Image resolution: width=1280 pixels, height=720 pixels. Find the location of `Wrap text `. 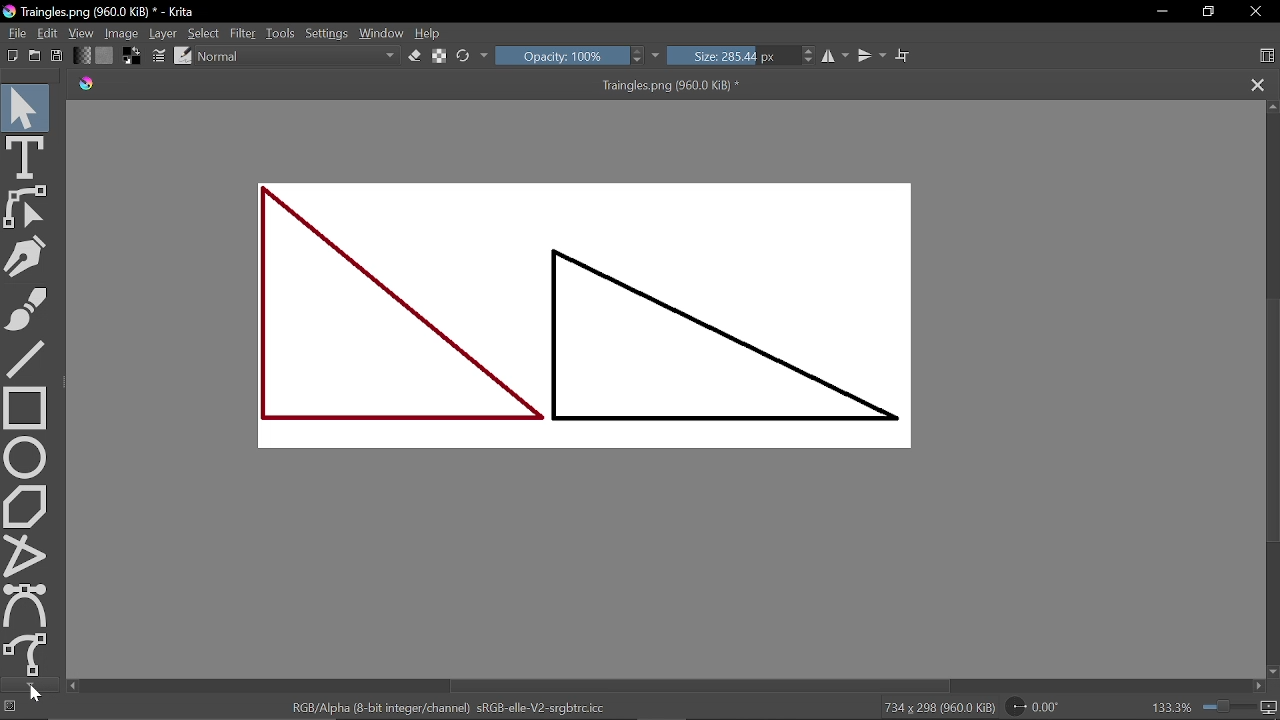

Wrap text  is located at coordinates (904, 56).